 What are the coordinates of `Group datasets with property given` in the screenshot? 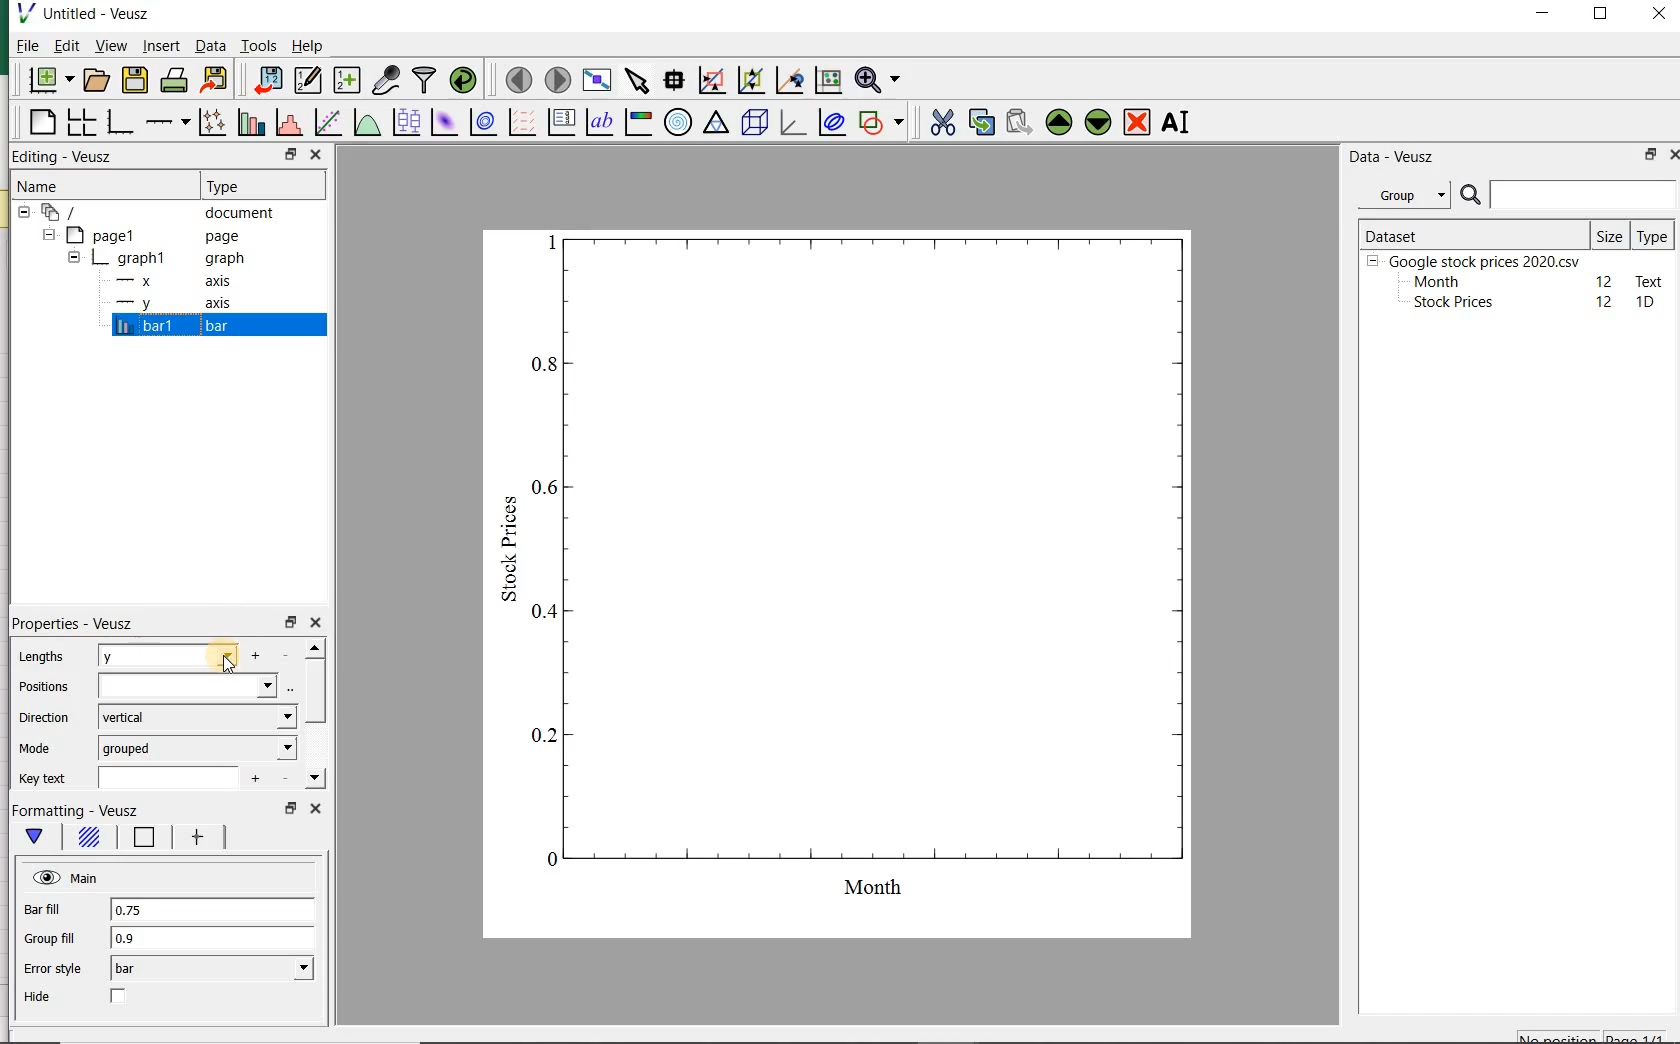 It's located at (1398, 195).